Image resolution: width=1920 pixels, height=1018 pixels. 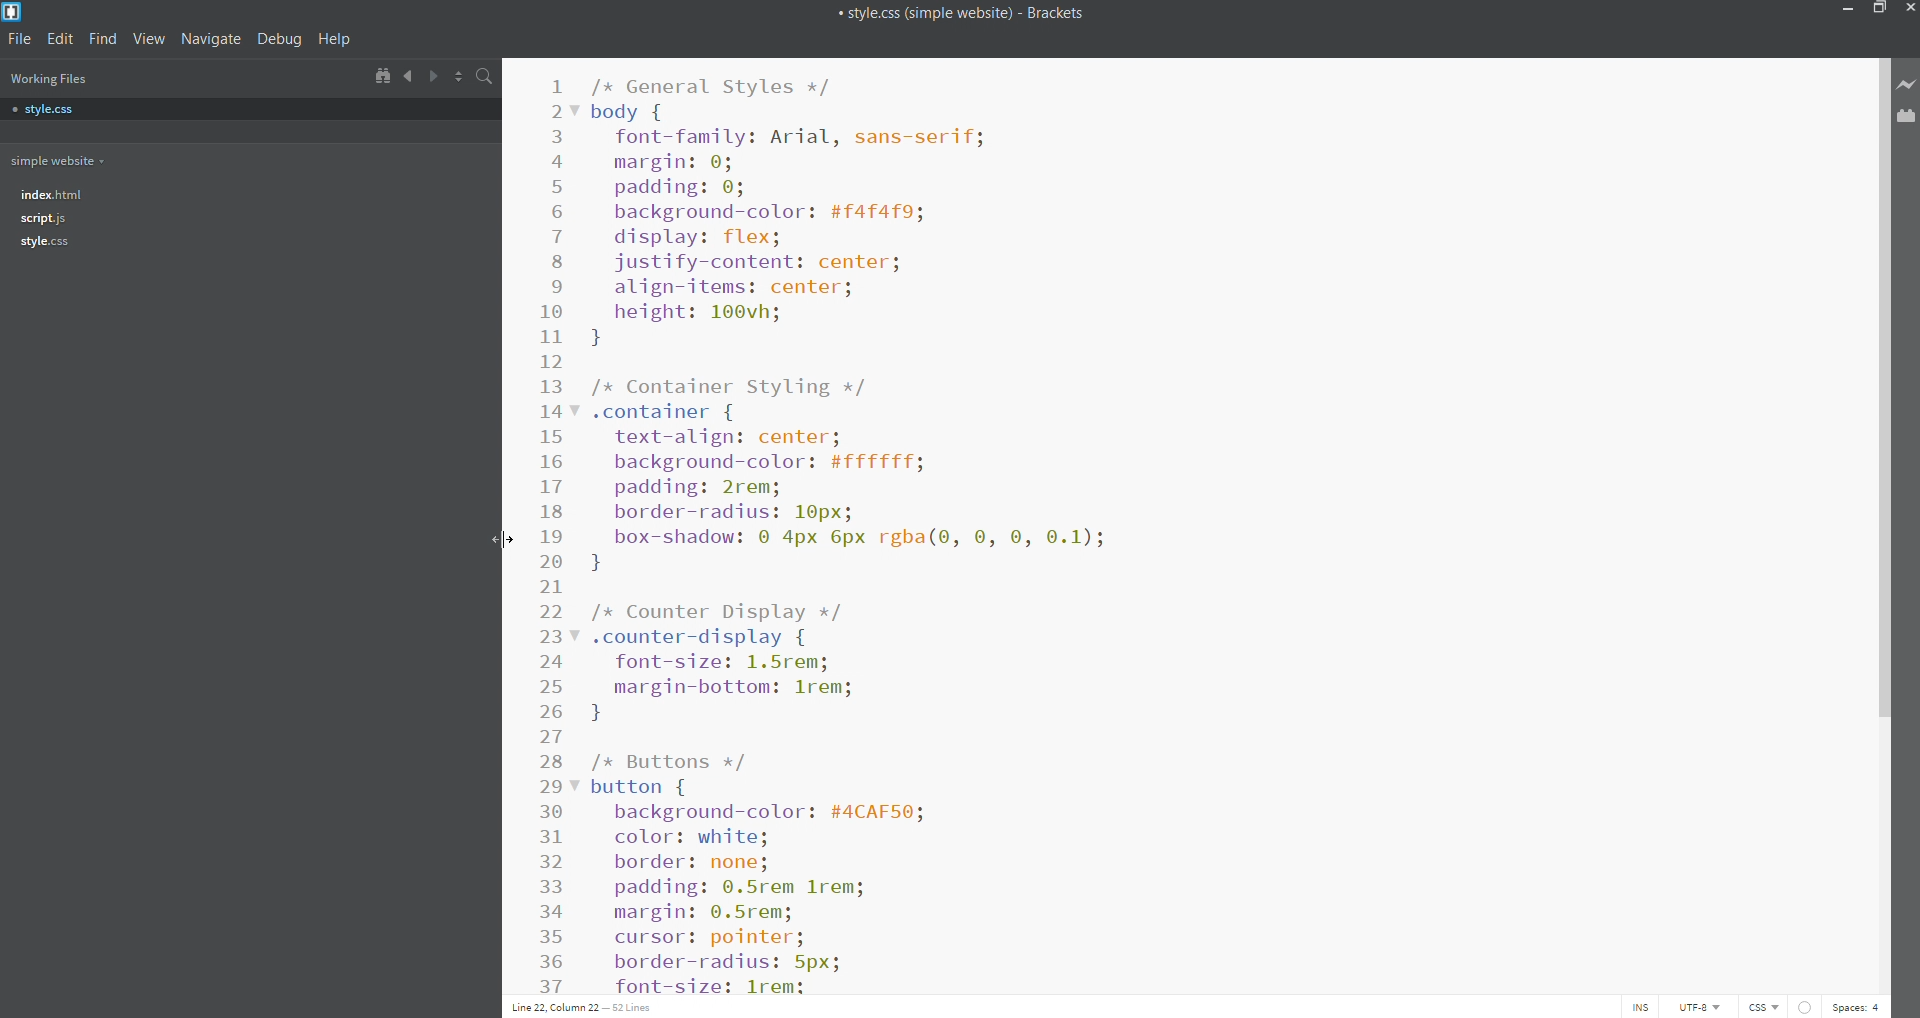 What do you see at coordinates (1697, 1007) in the screenshot?
I see `encoding` at bounding box center [1697, 1007].